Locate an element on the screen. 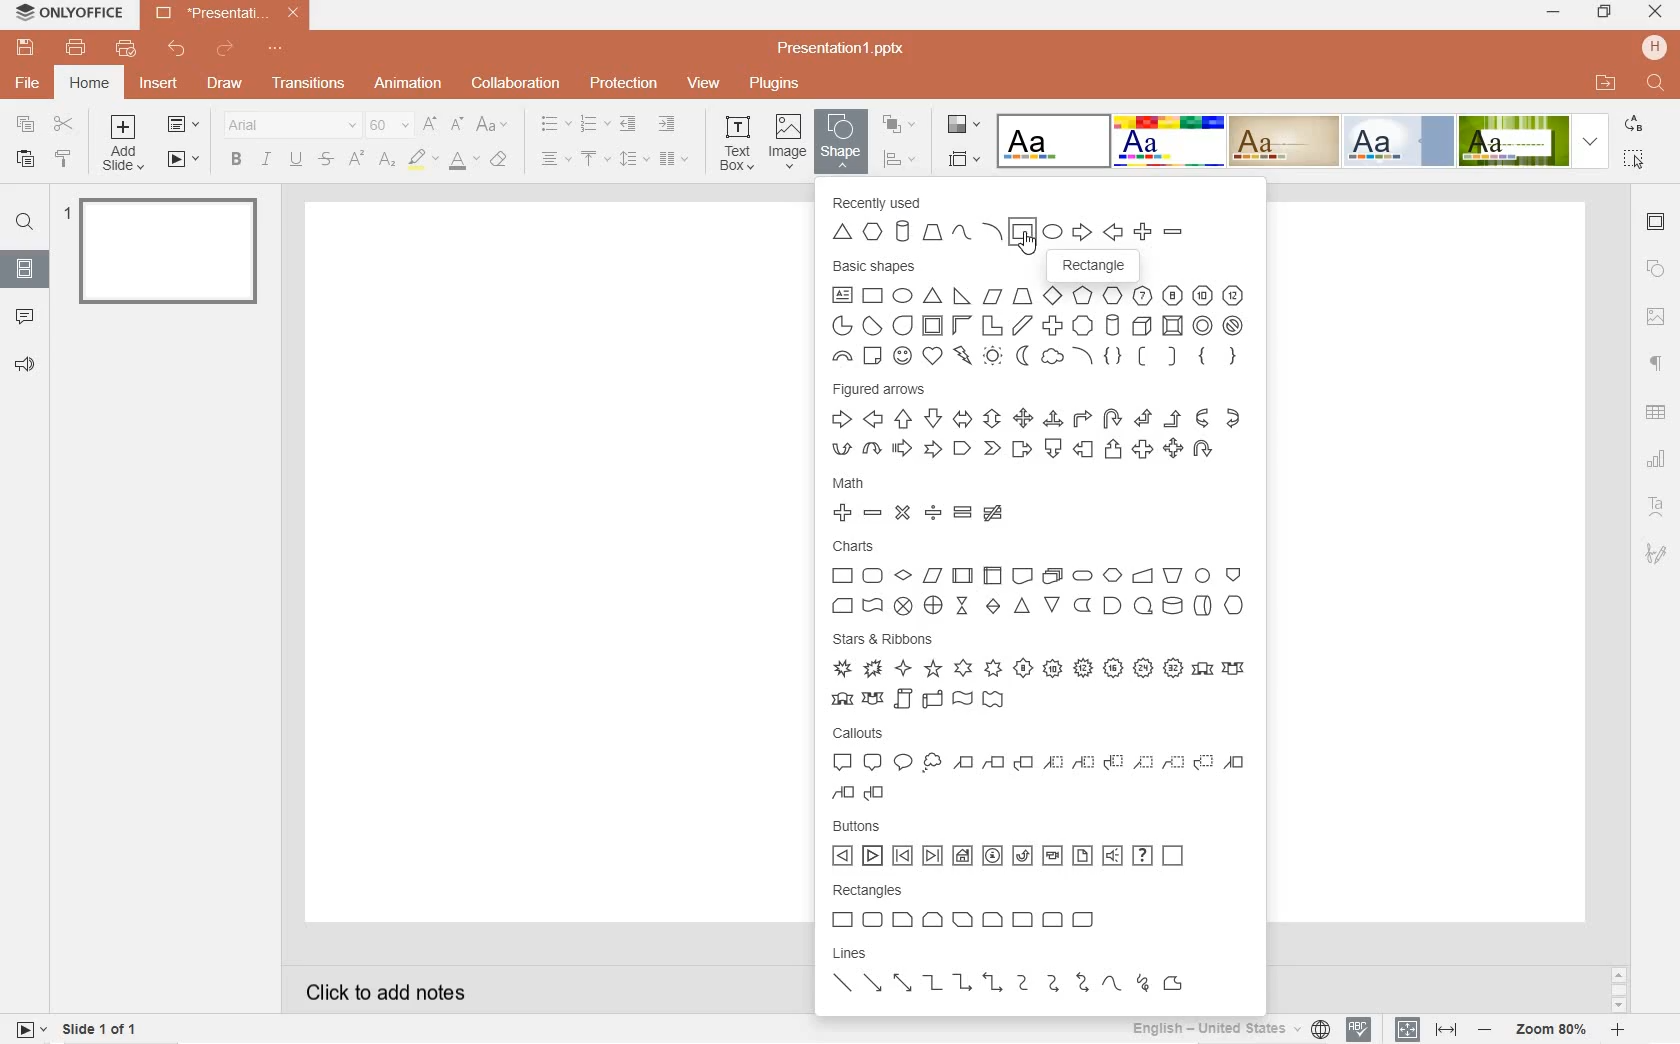 Image resolution: width=1680 pixels, height=1044 pixels. view is located at coordinates (704, 84).